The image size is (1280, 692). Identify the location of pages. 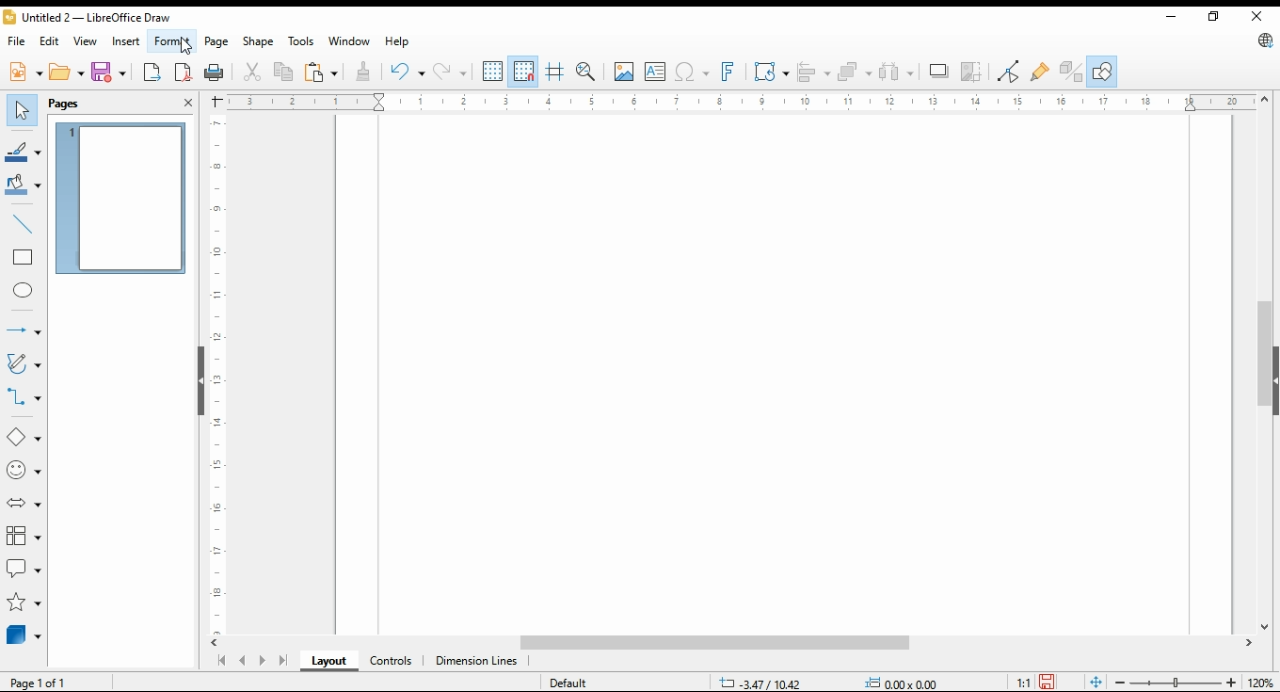
(70, 102).